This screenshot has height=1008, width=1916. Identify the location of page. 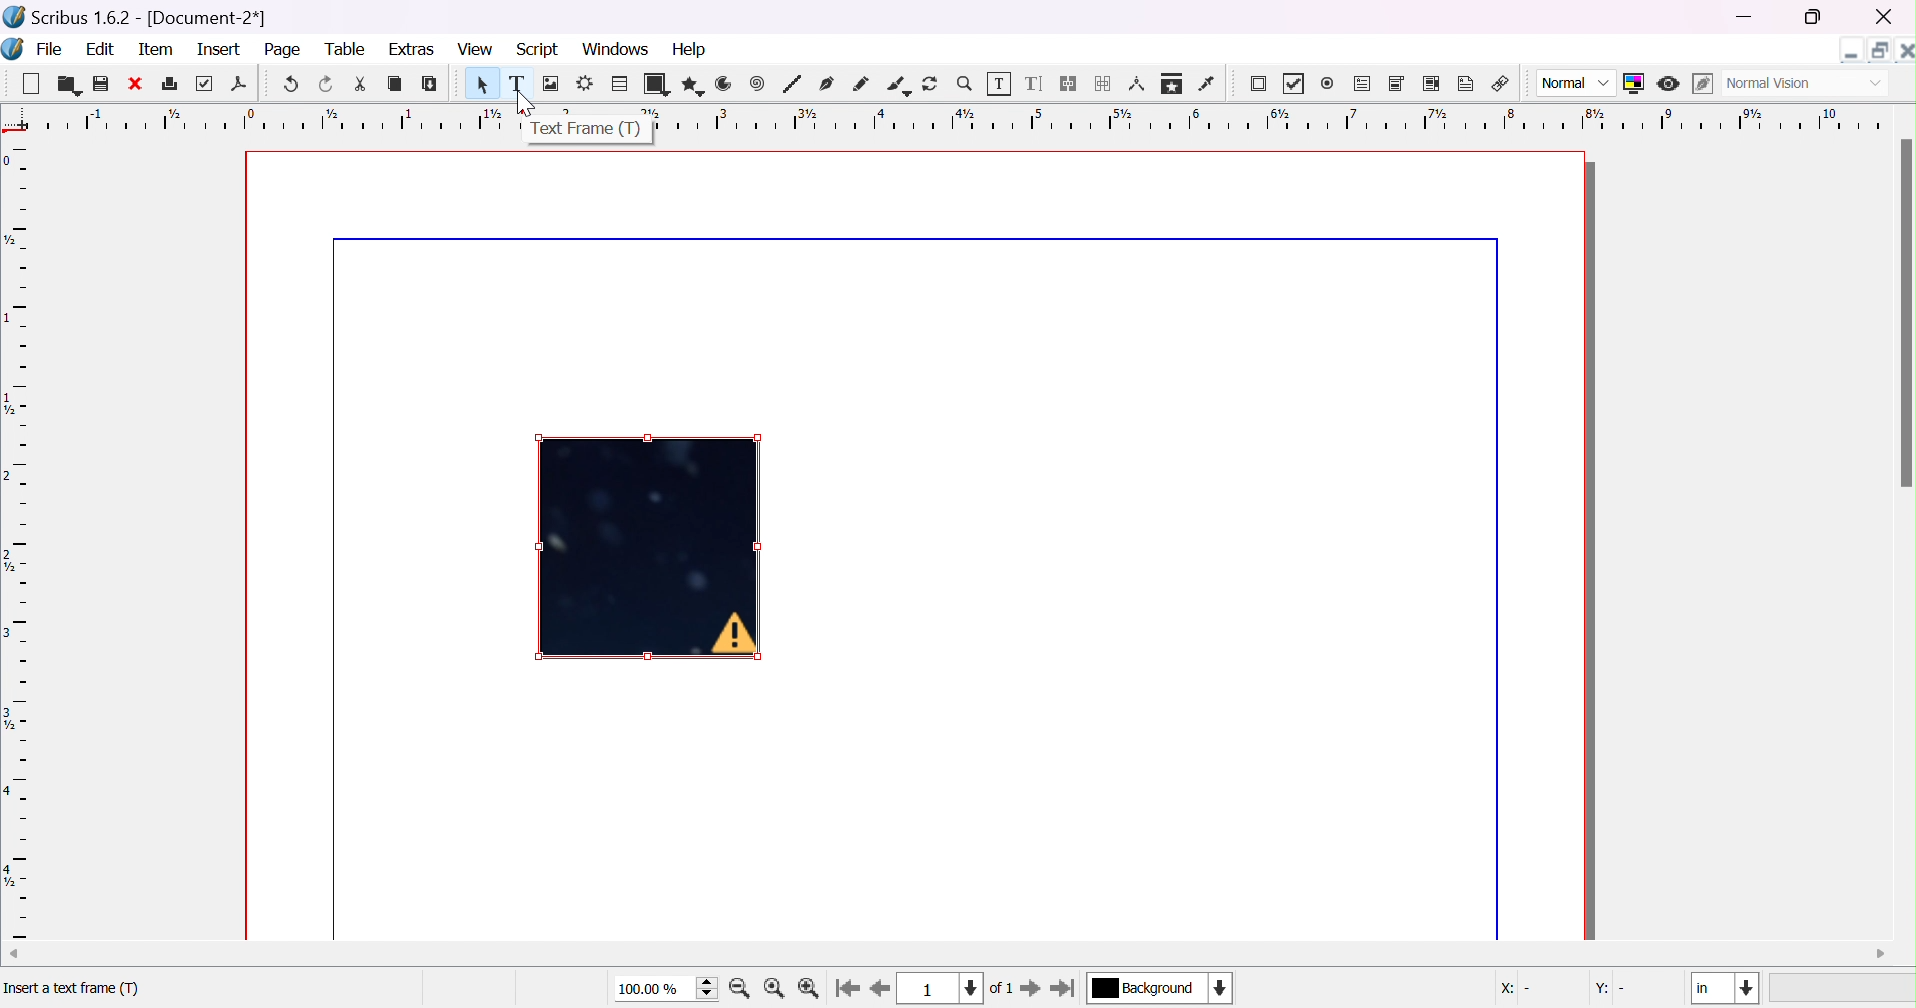
(287, 51).